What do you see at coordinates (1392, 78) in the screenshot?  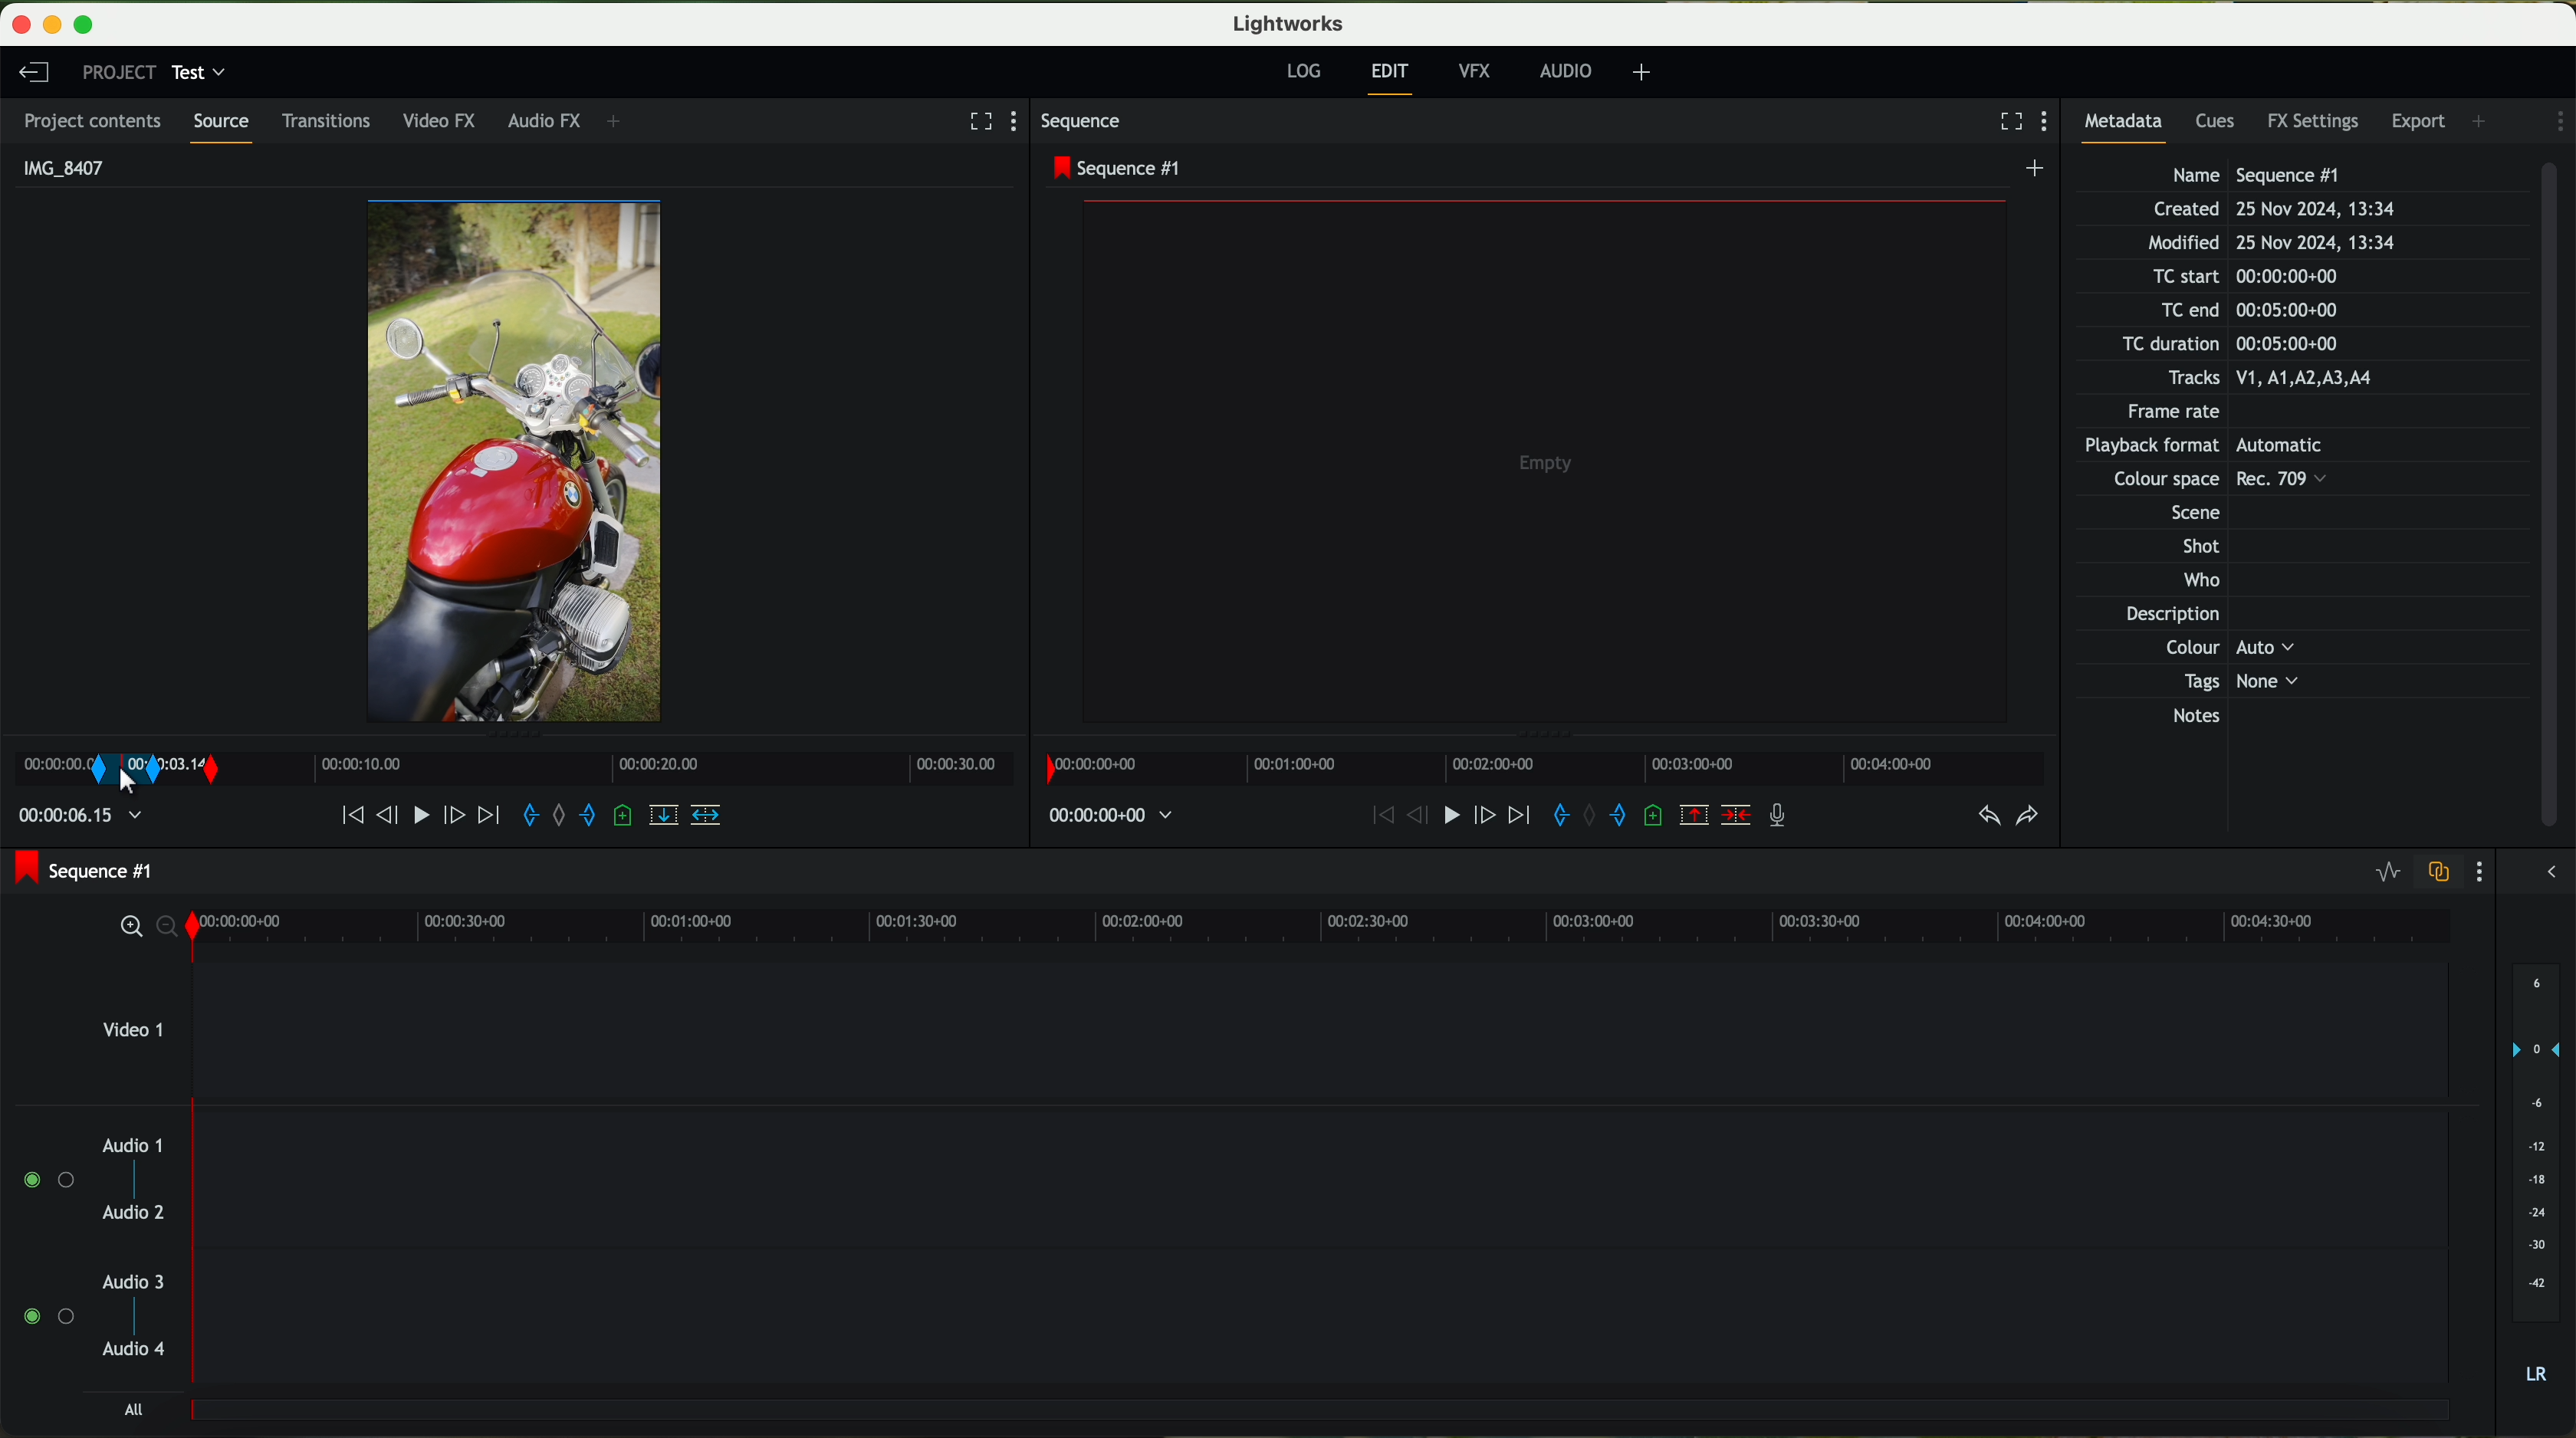 I see `edit` at bounding box center [1392, 78].